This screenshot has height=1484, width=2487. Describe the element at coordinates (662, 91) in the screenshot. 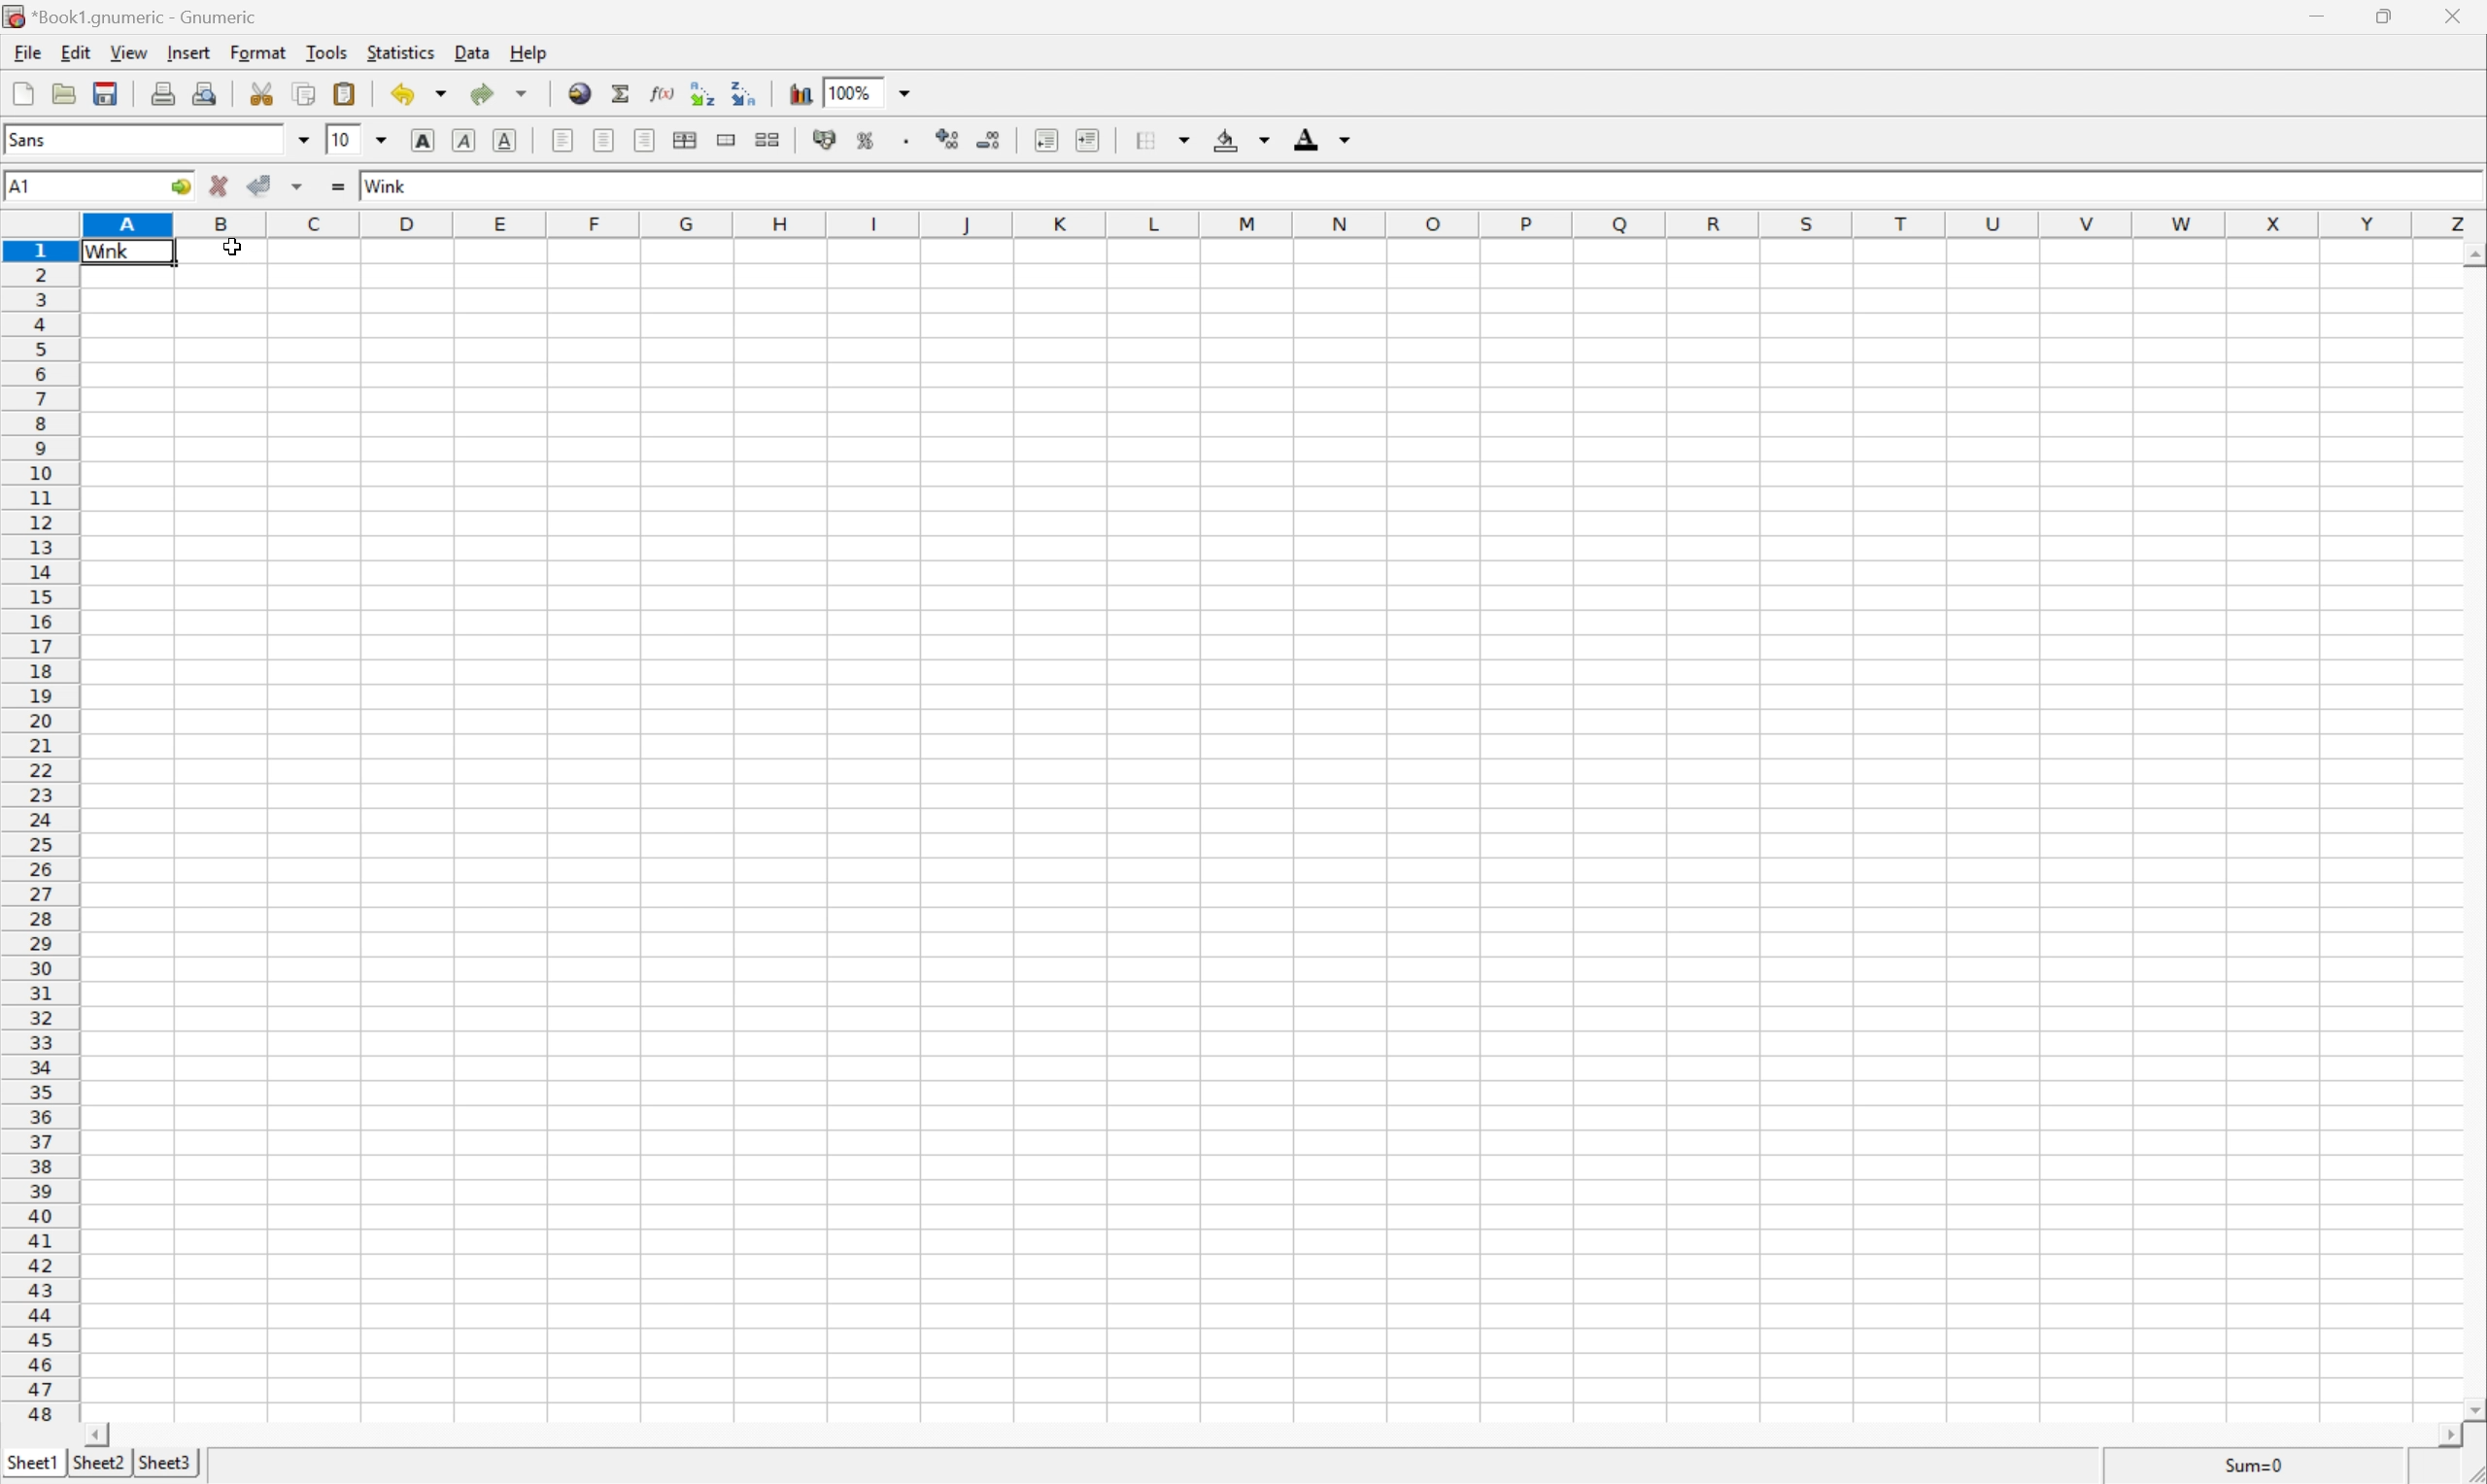

I see `edit function in current cell` at that location.